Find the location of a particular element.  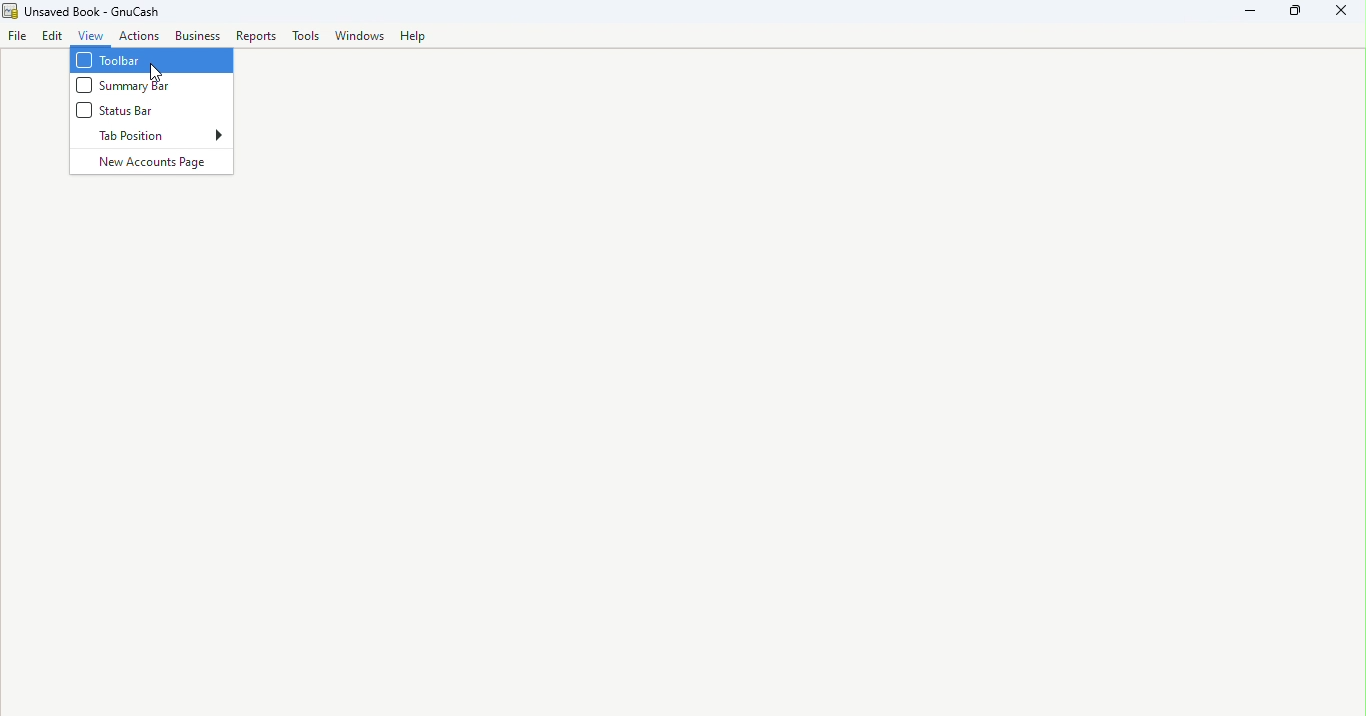

Minimize is located at coordinates (1257, 11).